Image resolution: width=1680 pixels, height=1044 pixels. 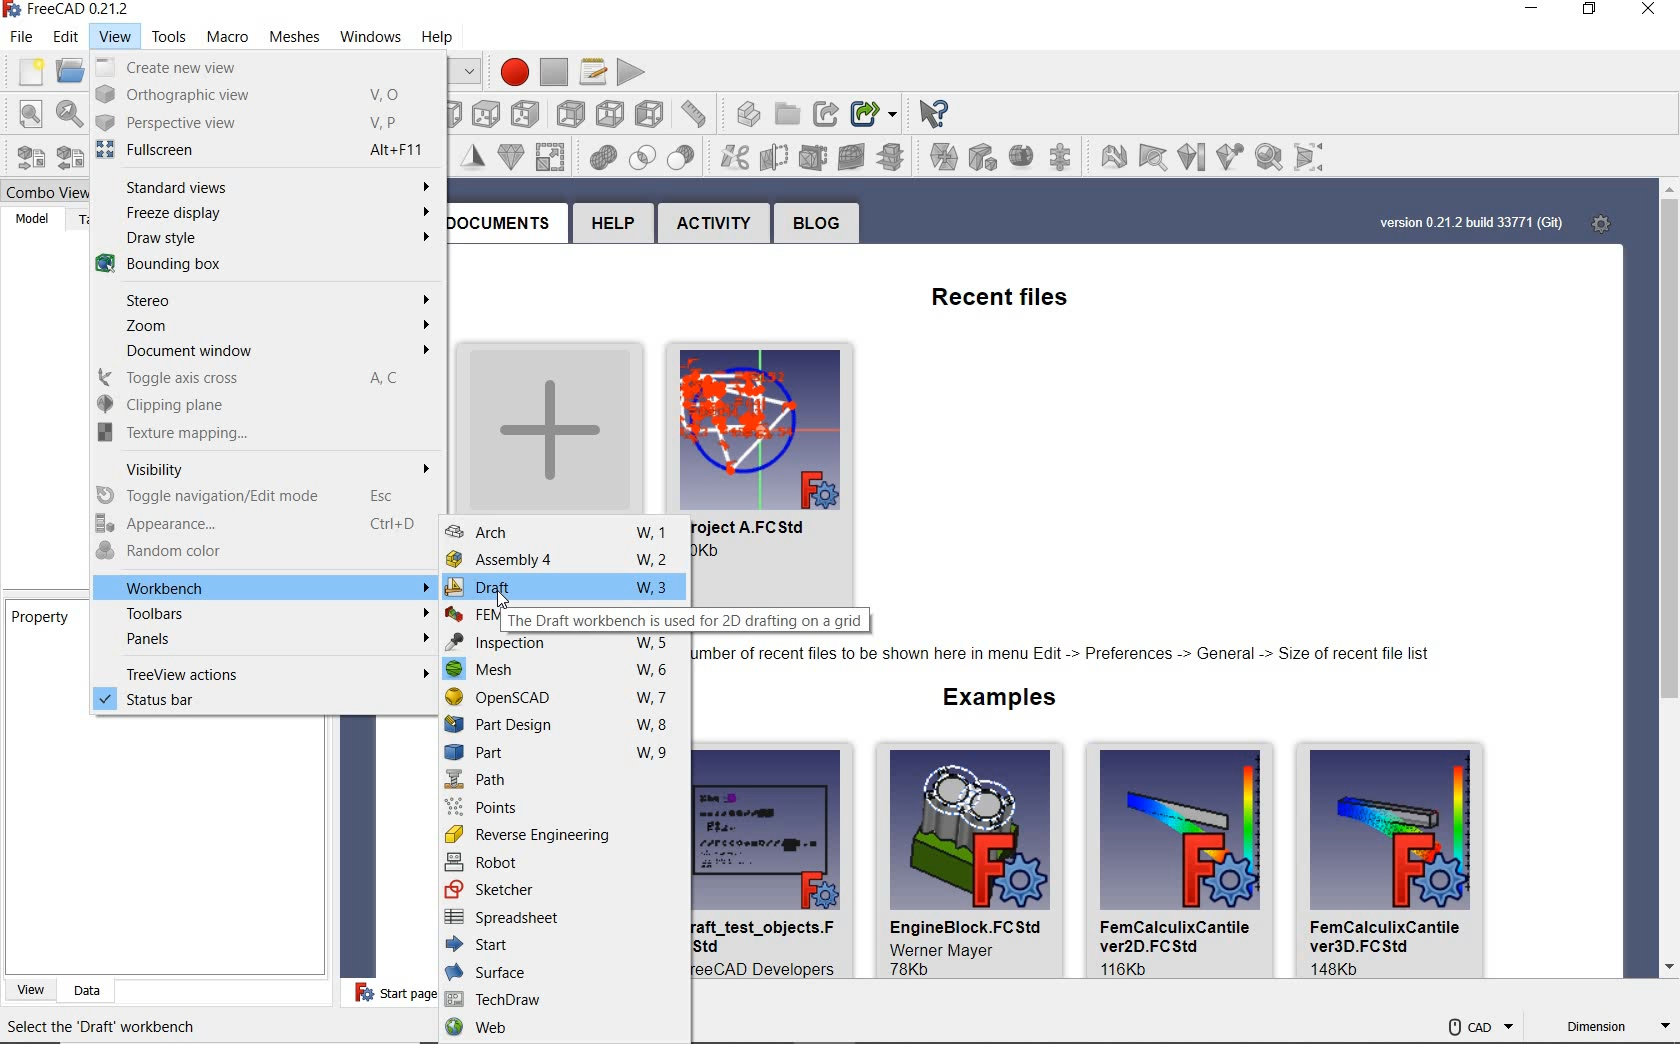 What do you see at coordinates (222, 37) in the screenshot?
I see `macro` at bounding box center [222, 37].